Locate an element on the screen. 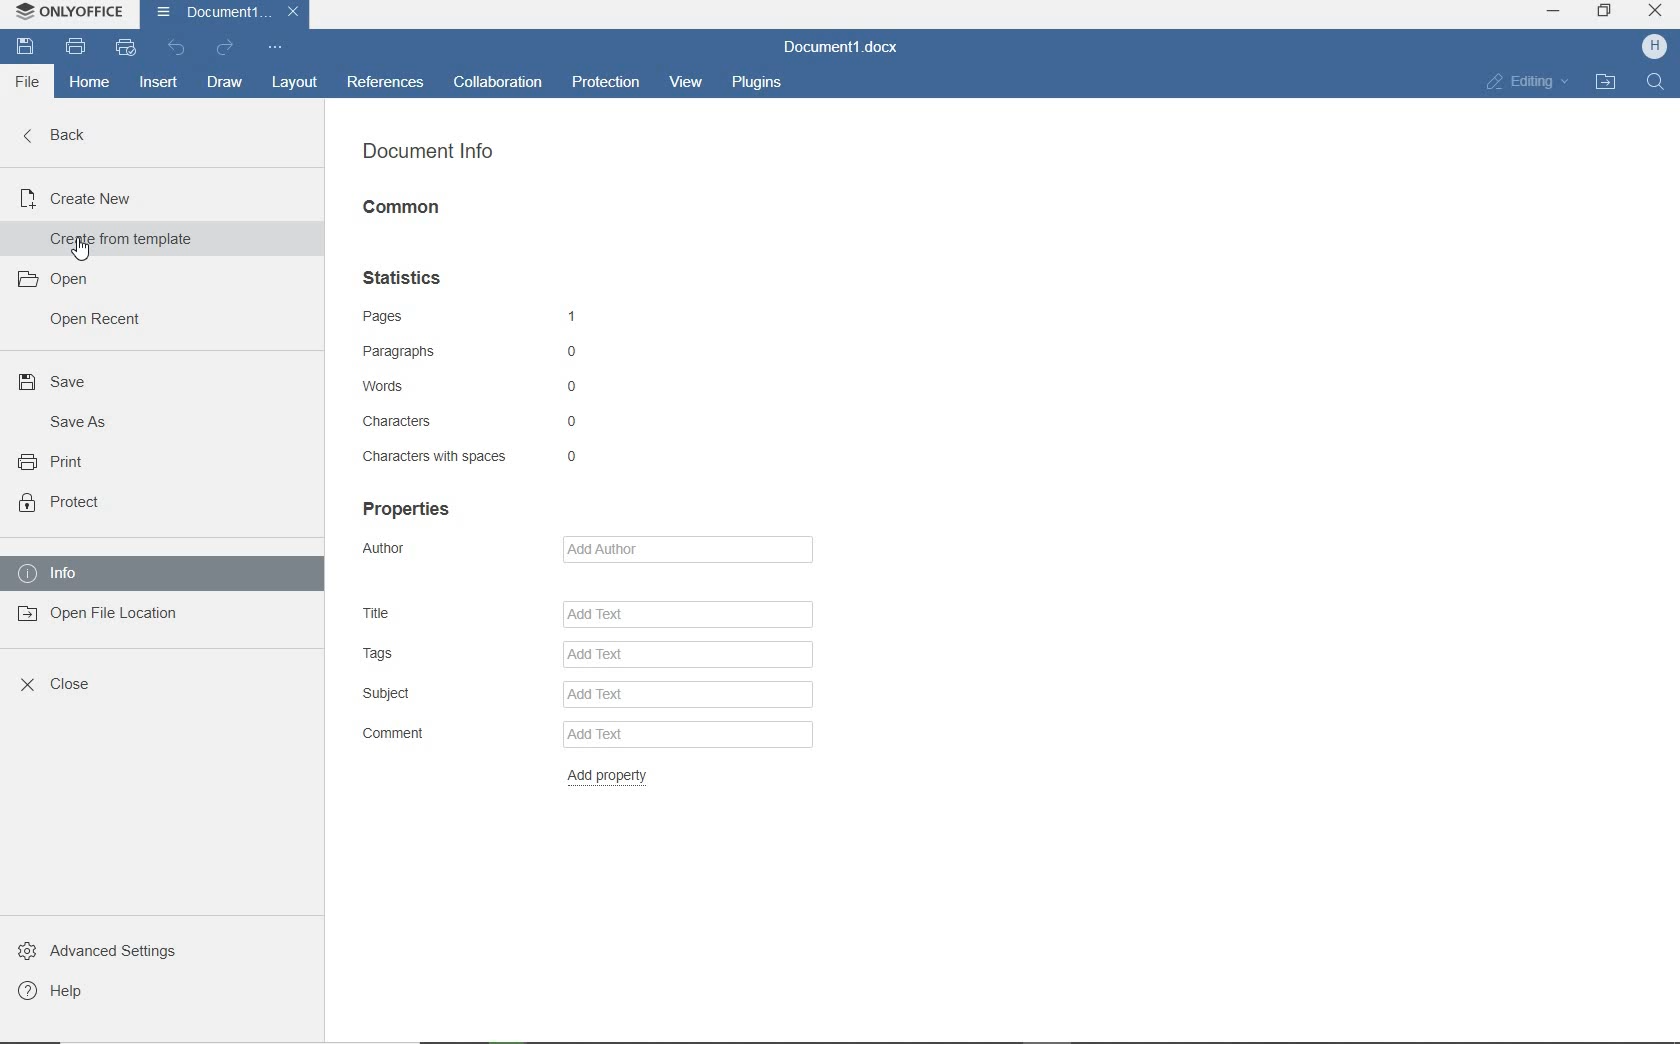  save is located at coordinates (60, 382).